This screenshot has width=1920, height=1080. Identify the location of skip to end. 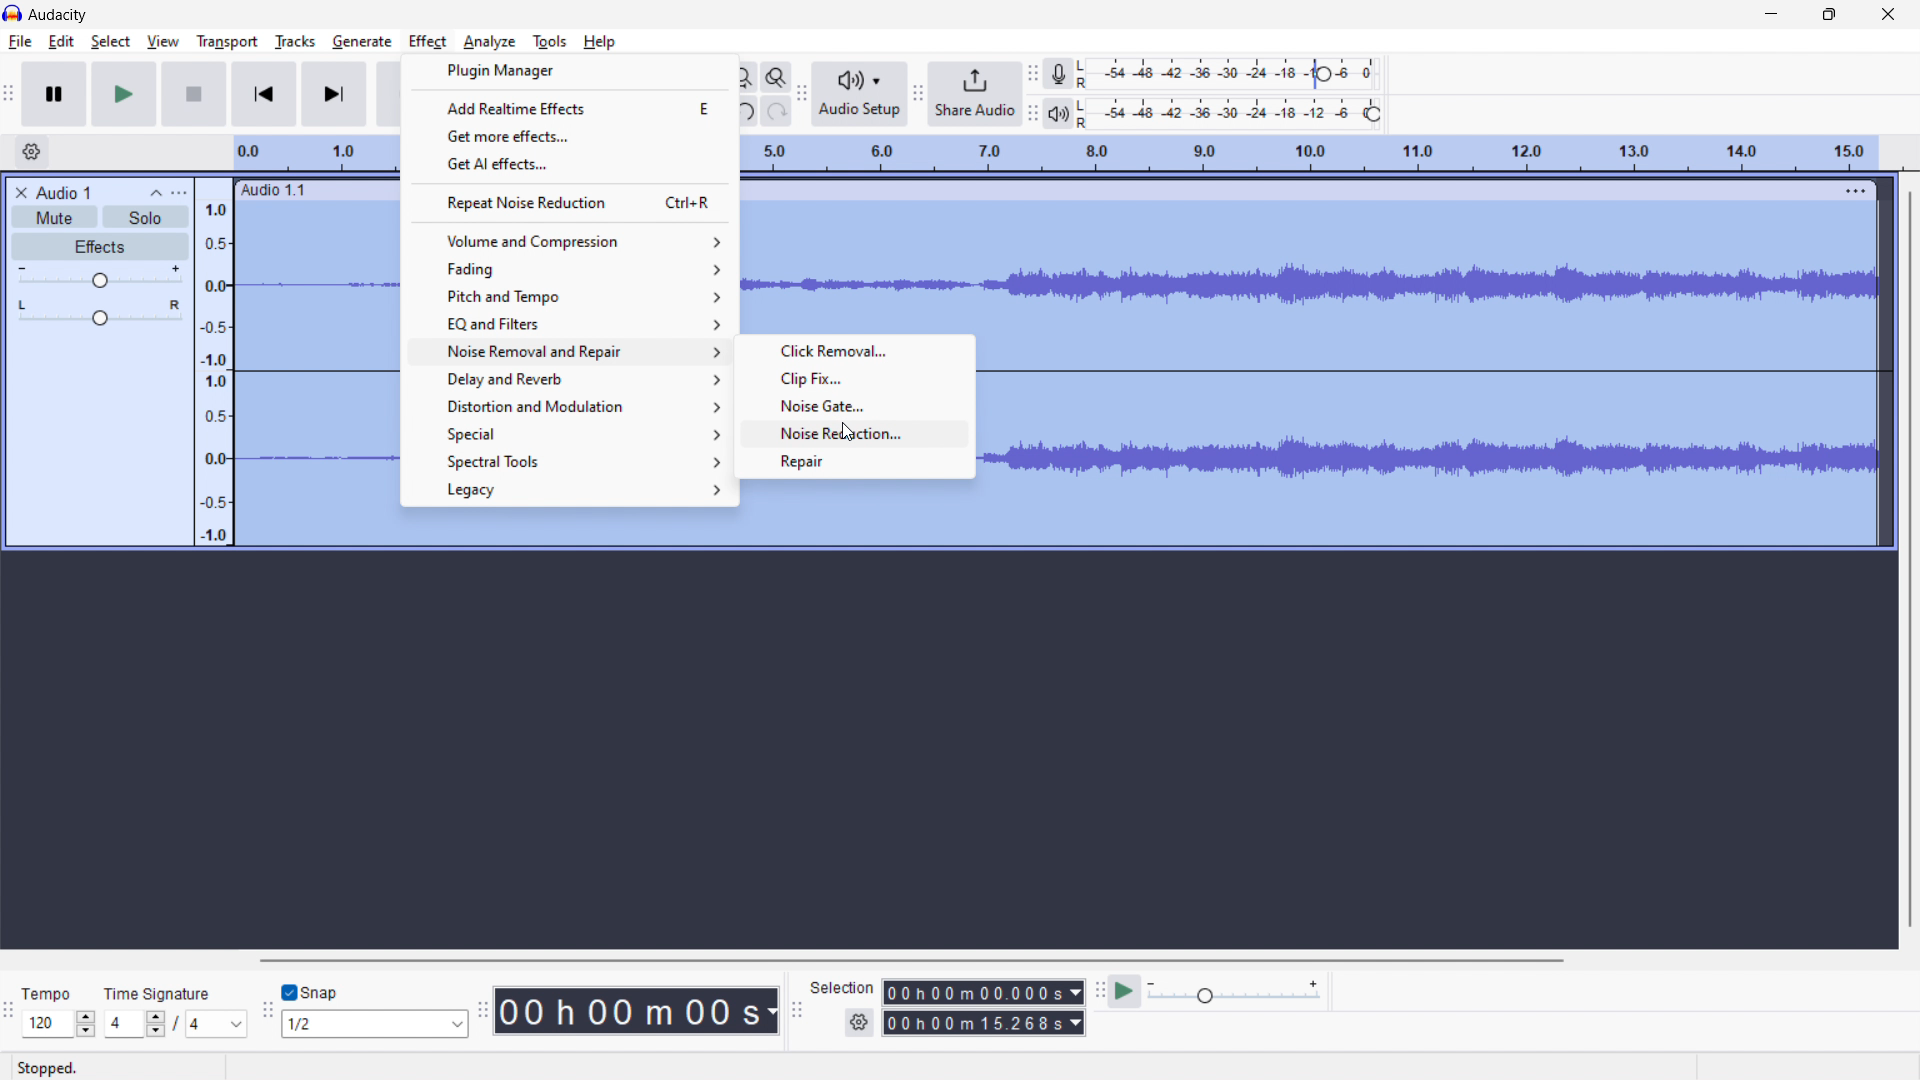
(334, 94).